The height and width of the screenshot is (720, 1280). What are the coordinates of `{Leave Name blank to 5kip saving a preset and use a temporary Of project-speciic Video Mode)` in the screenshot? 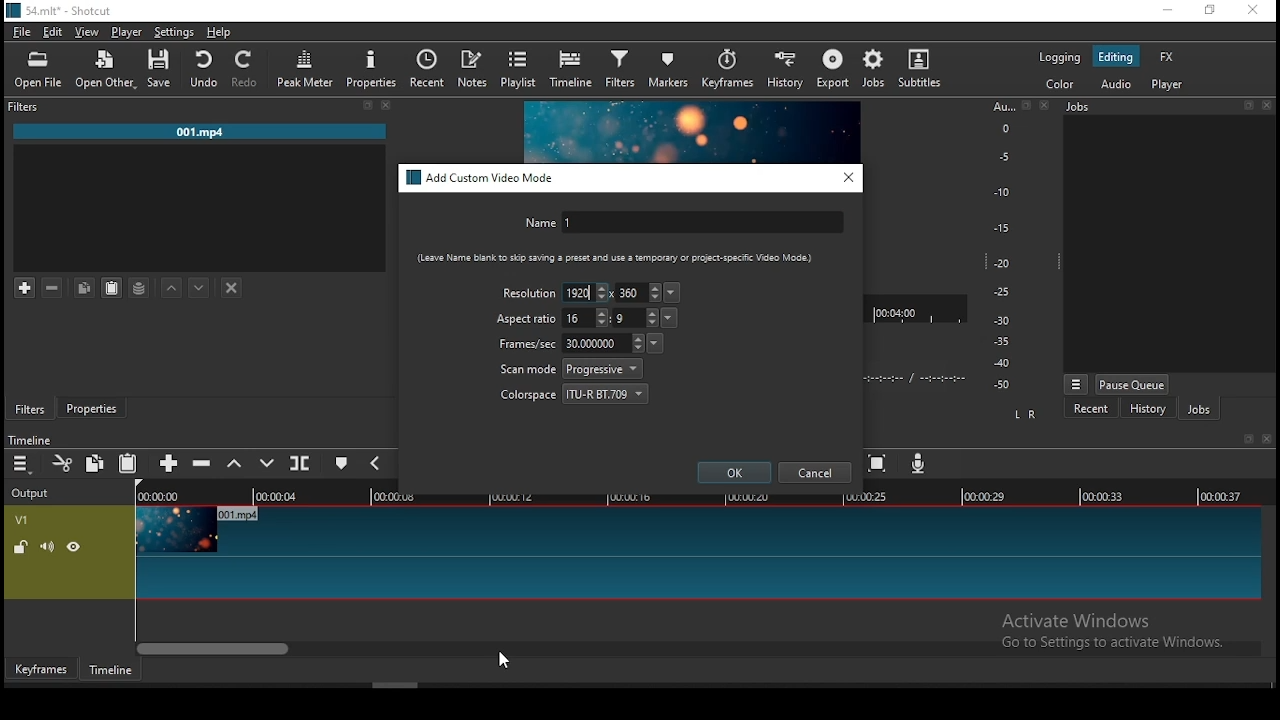 It's located at (607, 258).